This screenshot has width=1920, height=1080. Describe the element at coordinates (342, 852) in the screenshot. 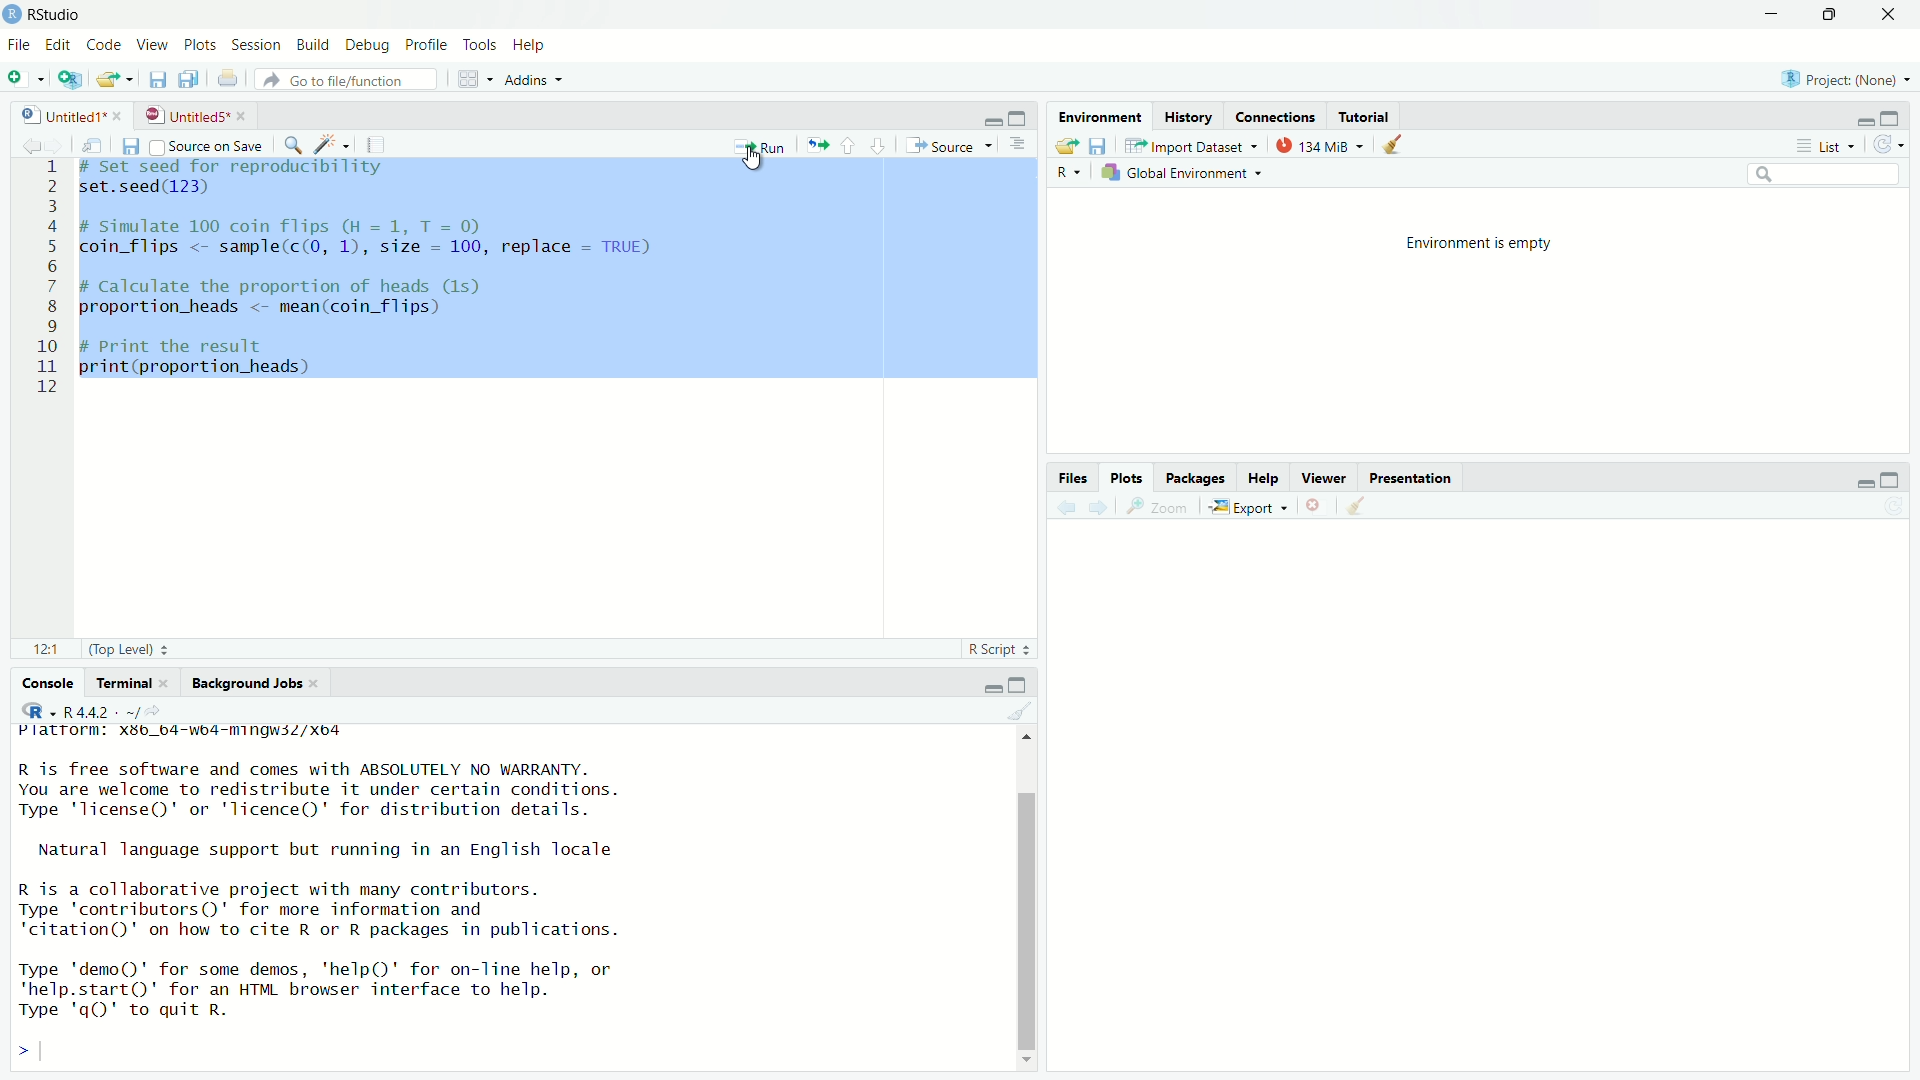

I see `Natural language support but running in an English locale` at that location.